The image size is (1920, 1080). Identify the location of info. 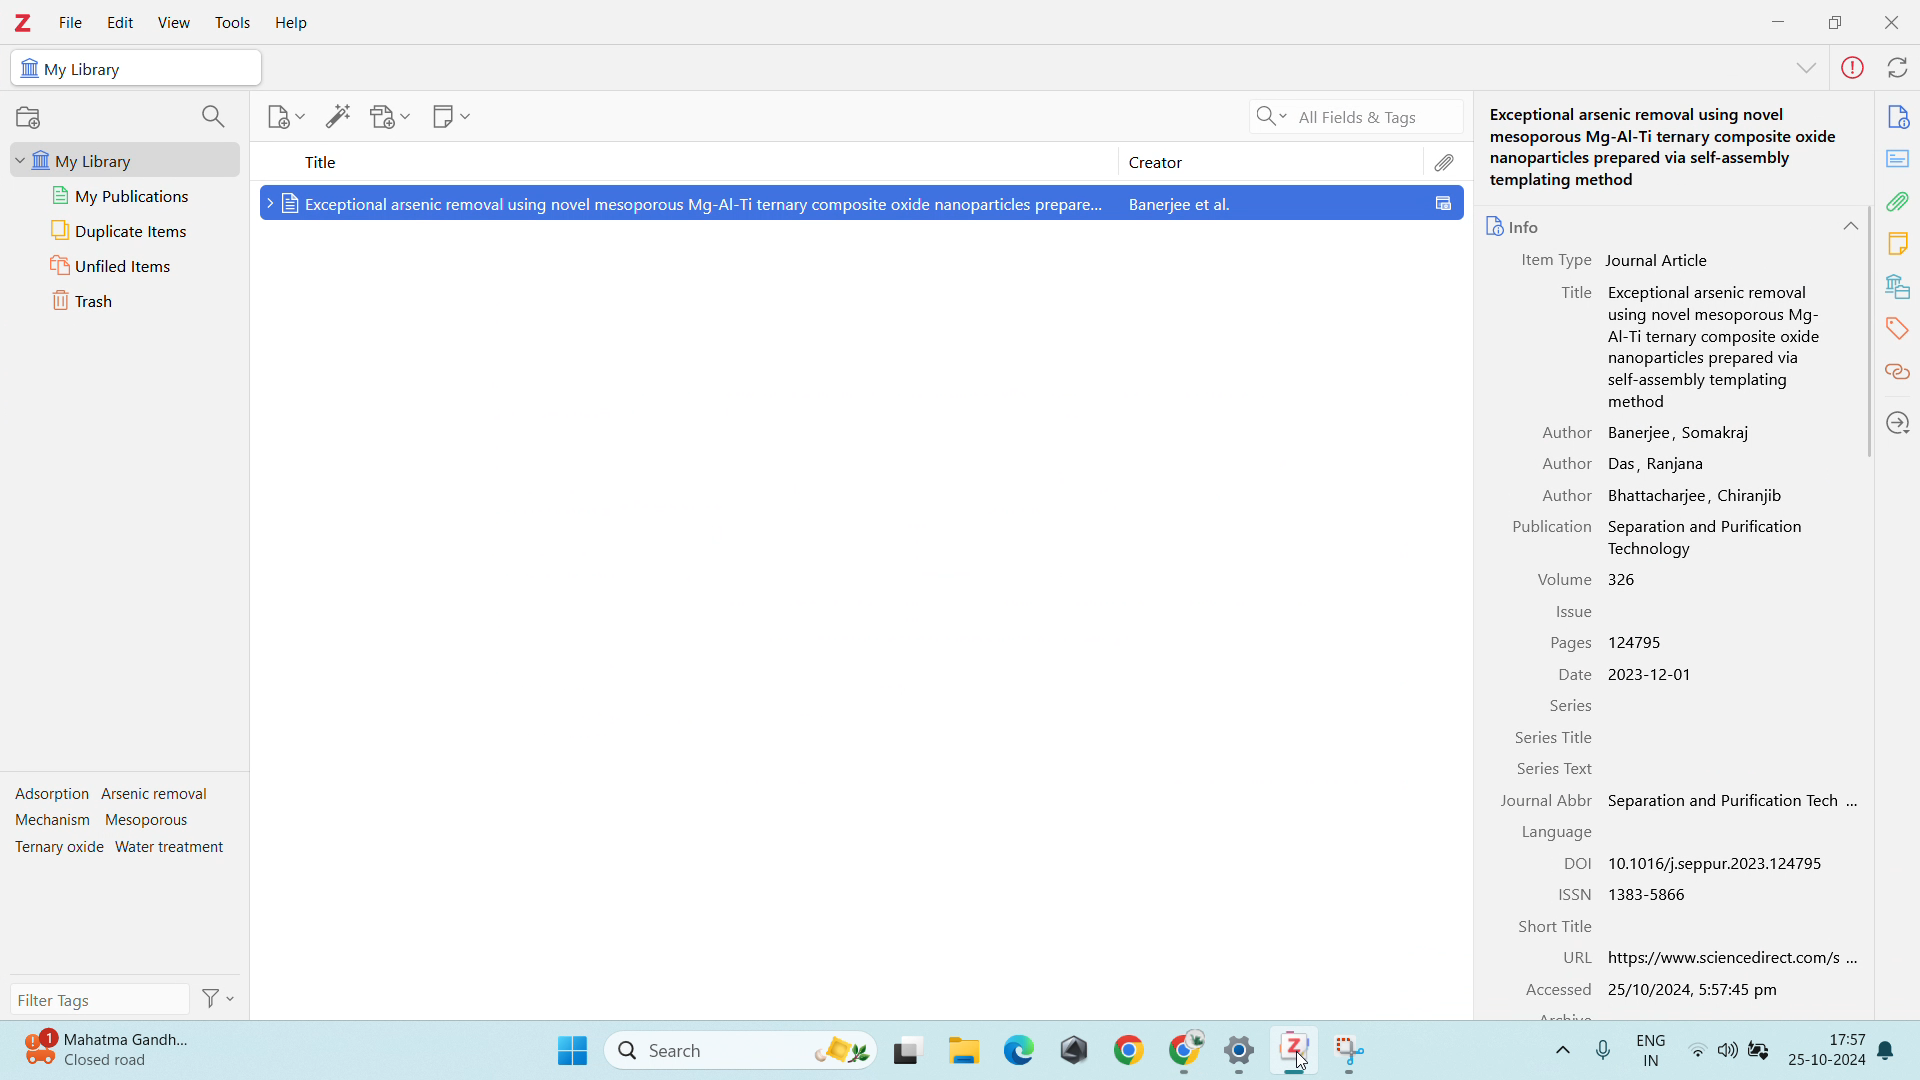
(1899, 116).